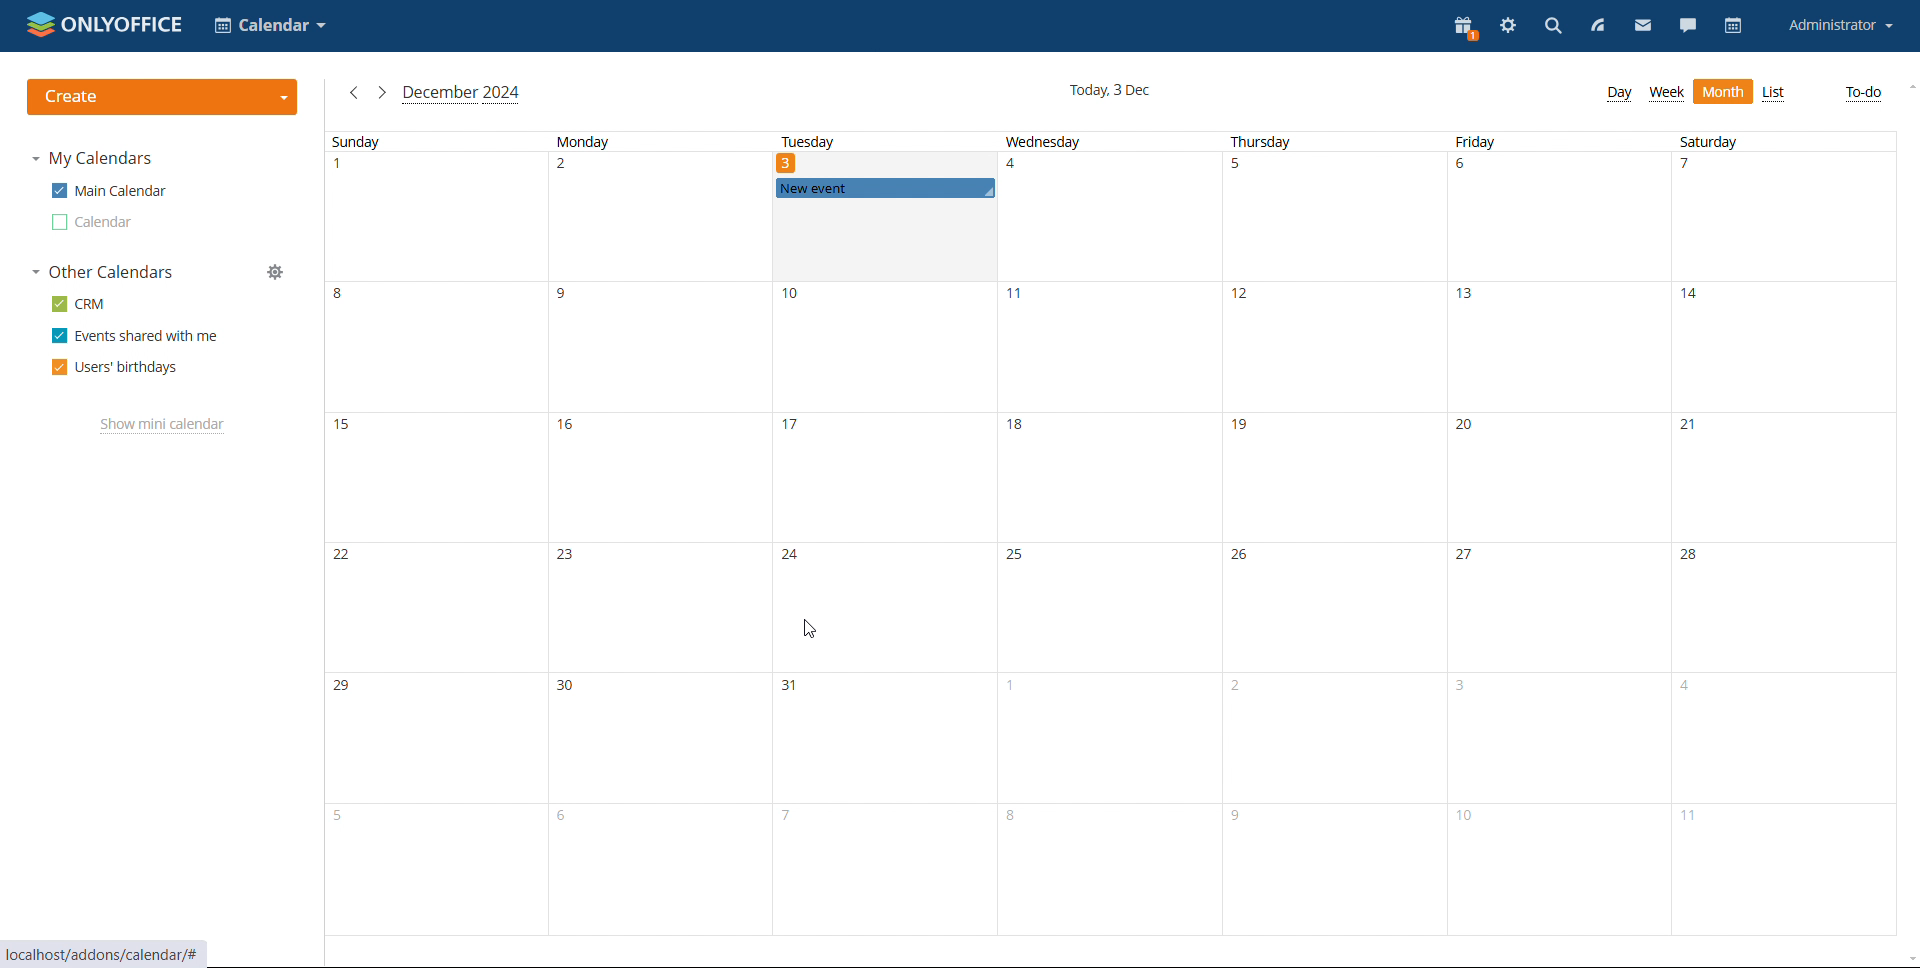 The width and height of the screenshot is (1920, 968). Describe the element at coordinates (1783, 478) in the screenshot. I see `date` at that location.